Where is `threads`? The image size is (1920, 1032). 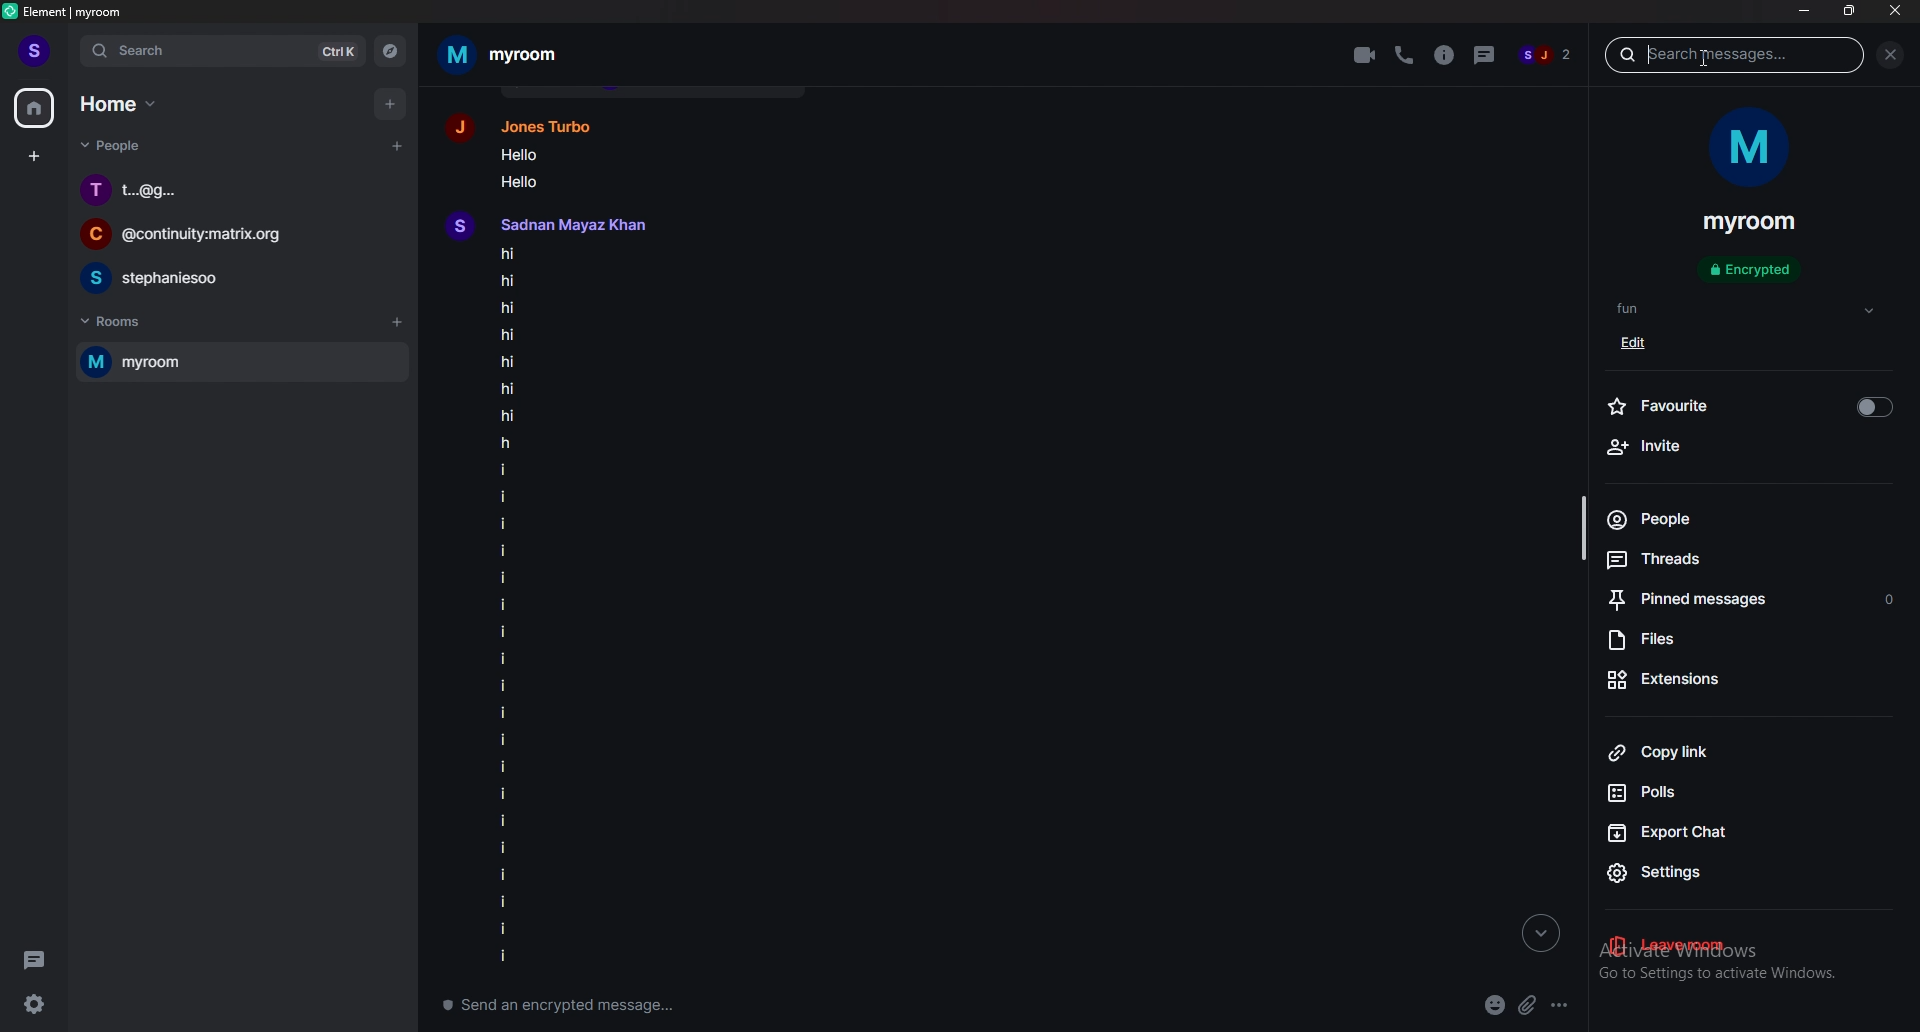 threads is located at coordinates (38, 960).